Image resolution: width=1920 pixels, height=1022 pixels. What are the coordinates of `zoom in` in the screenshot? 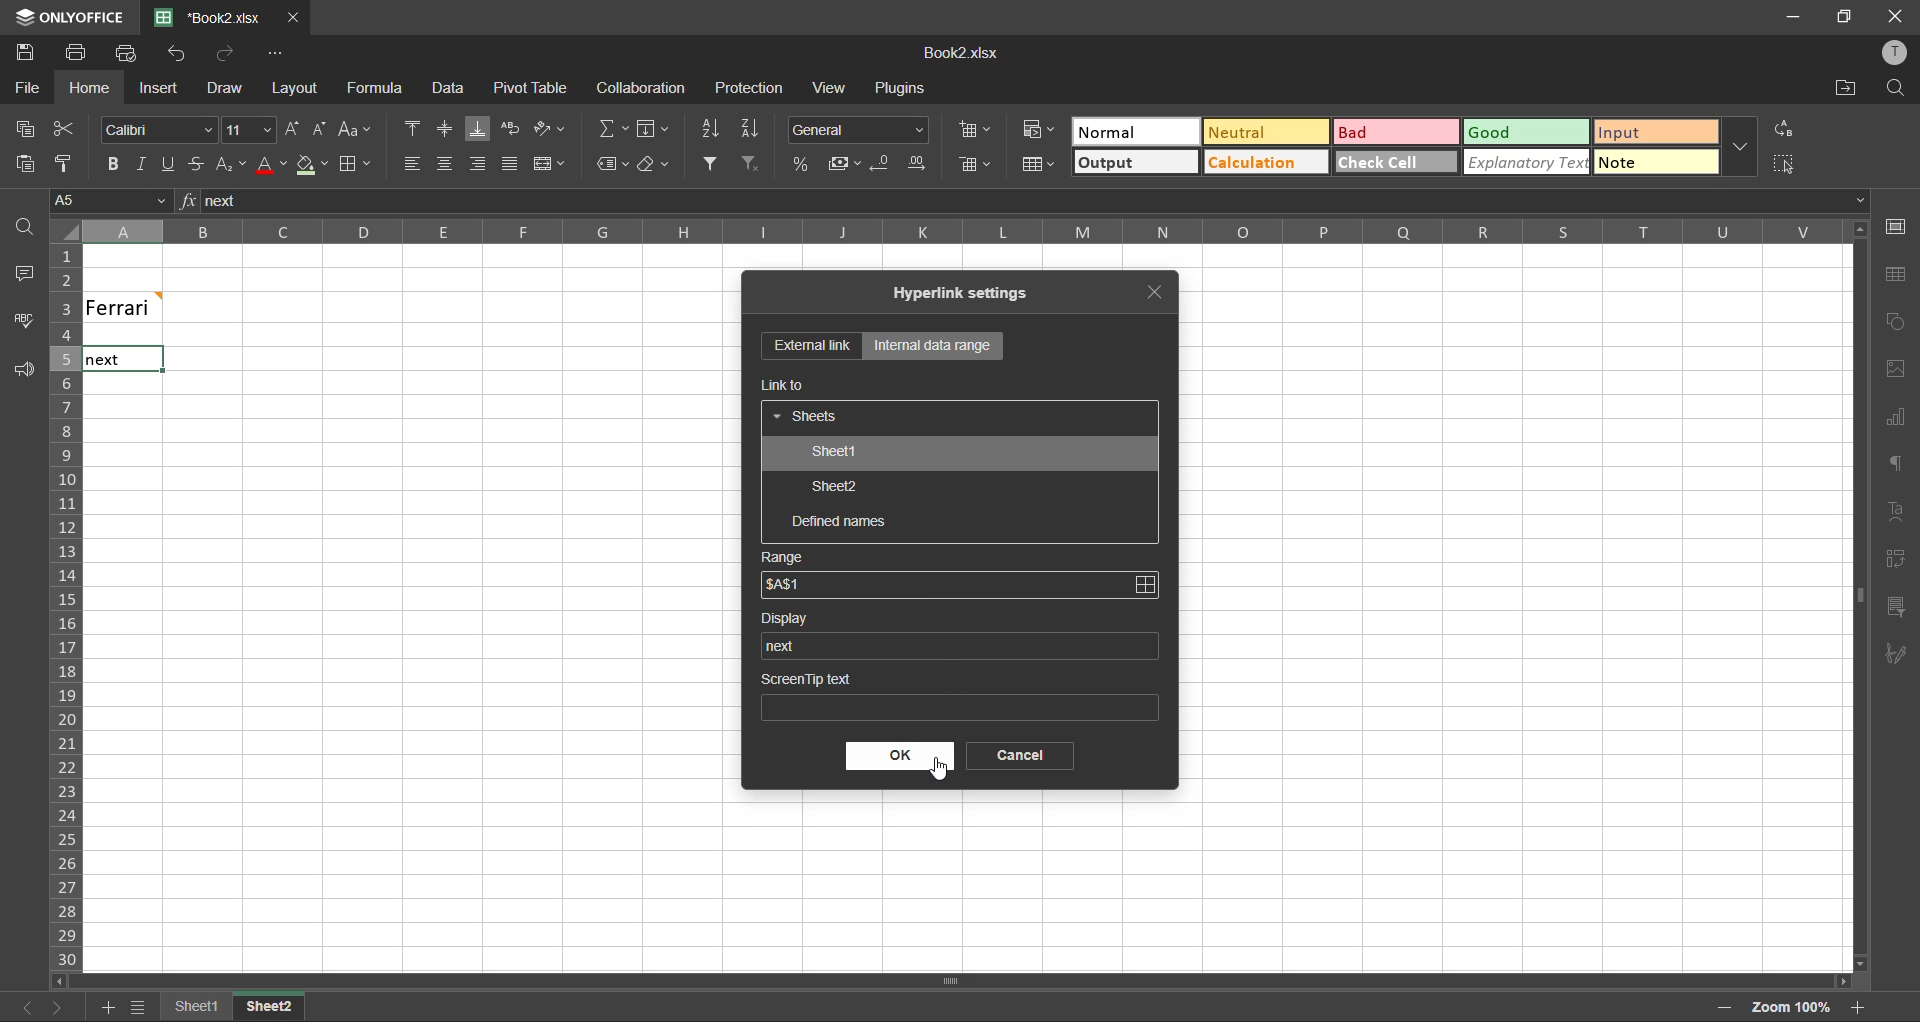 It's located at (1857, 1005).